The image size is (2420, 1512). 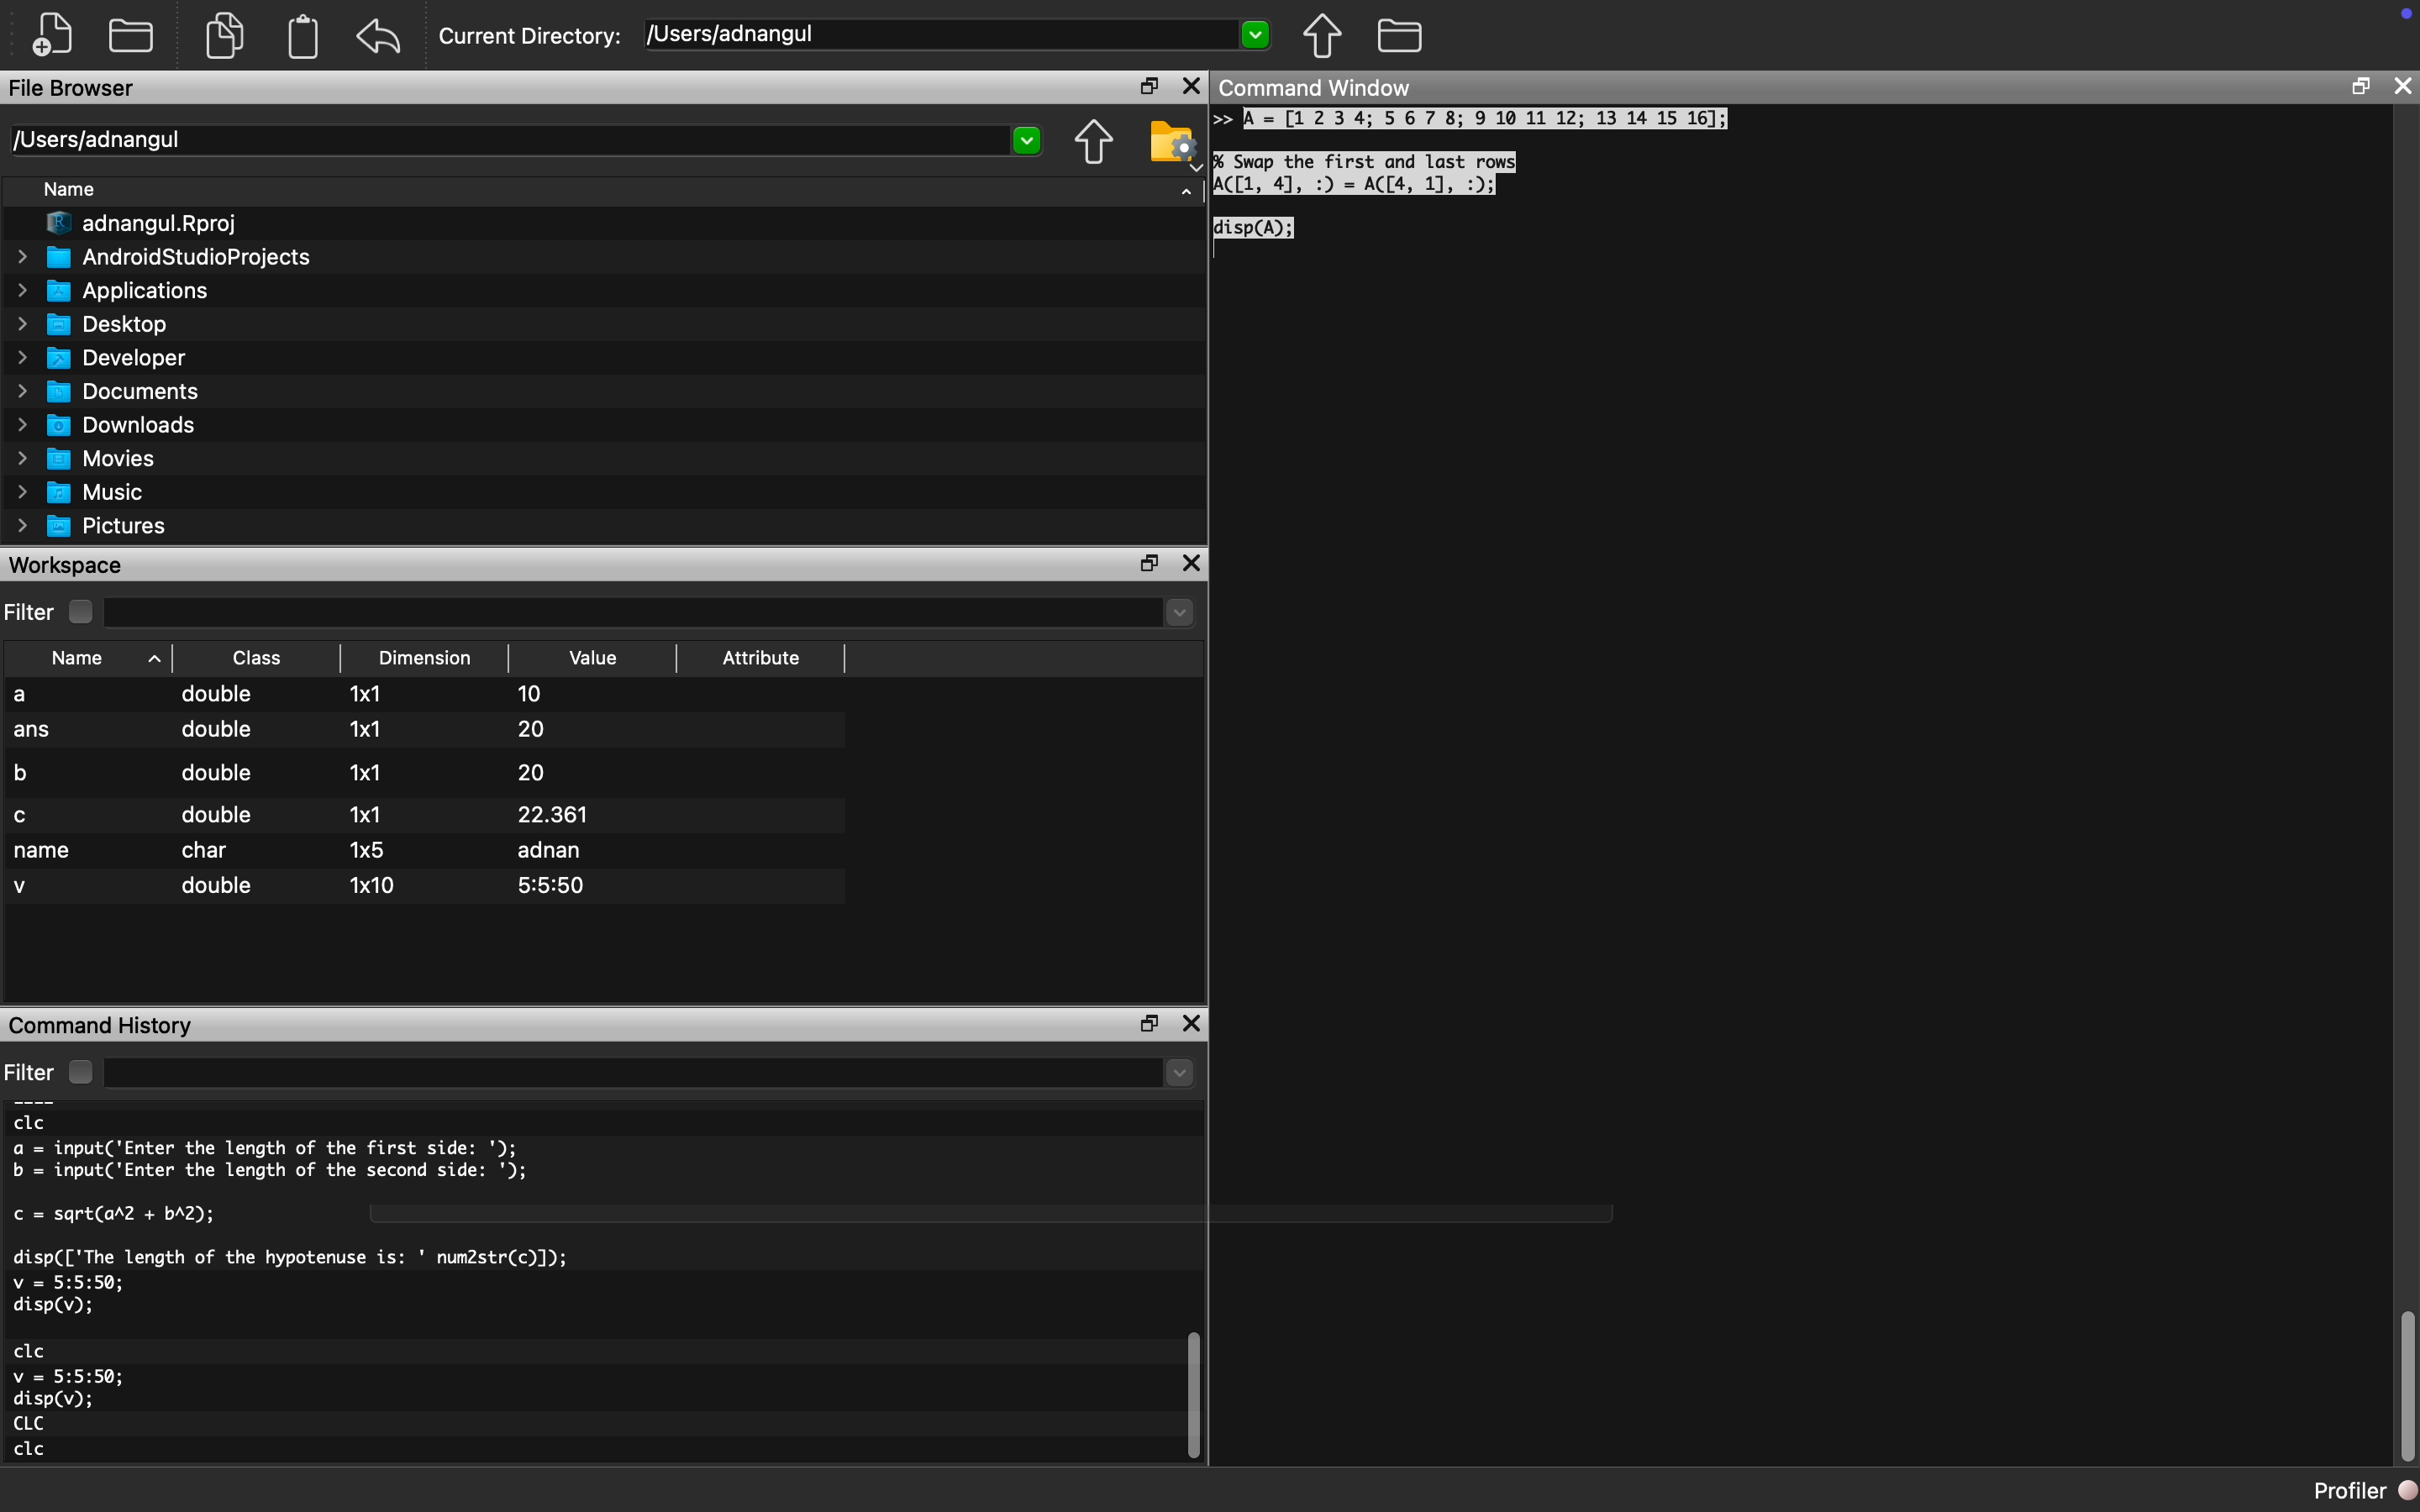 What do you see at coordinates (1192, 85) in the screenshot?
I see `Close` at bounding box center [1192, 85].